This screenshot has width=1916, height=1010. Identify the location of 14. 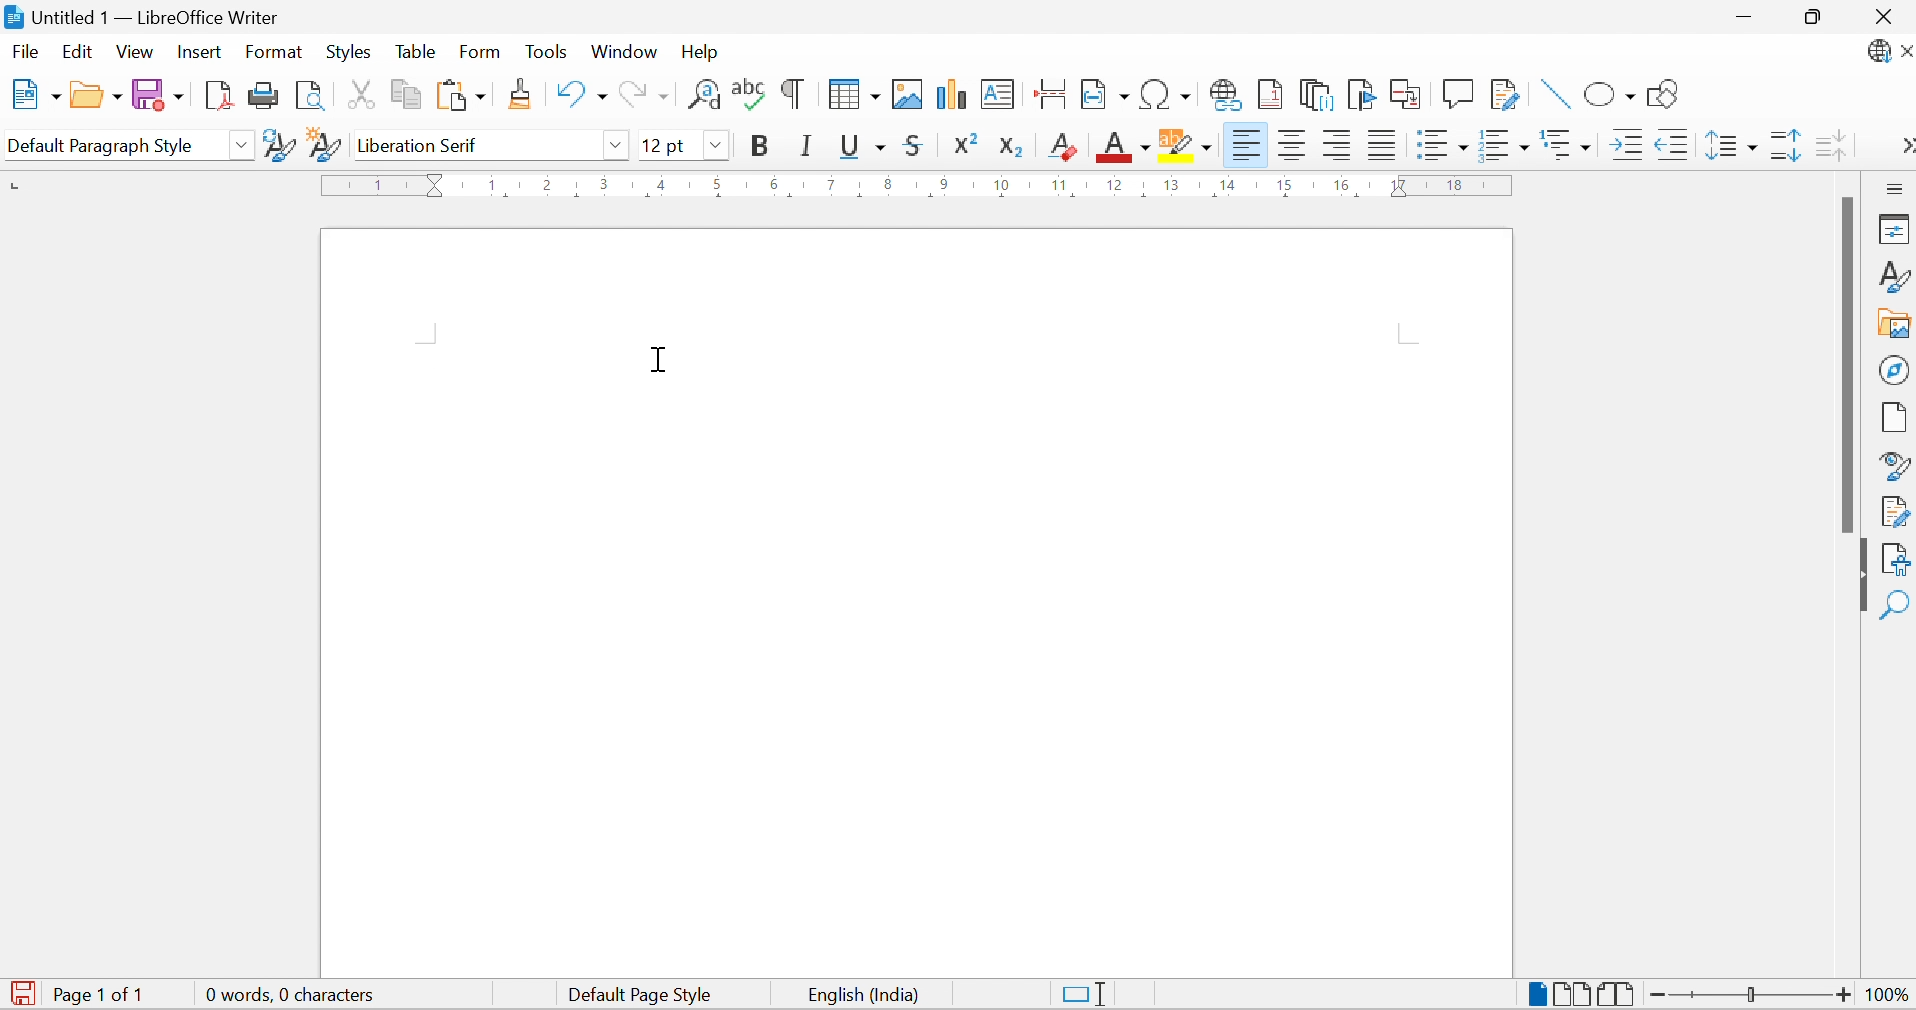
(1227, 188).